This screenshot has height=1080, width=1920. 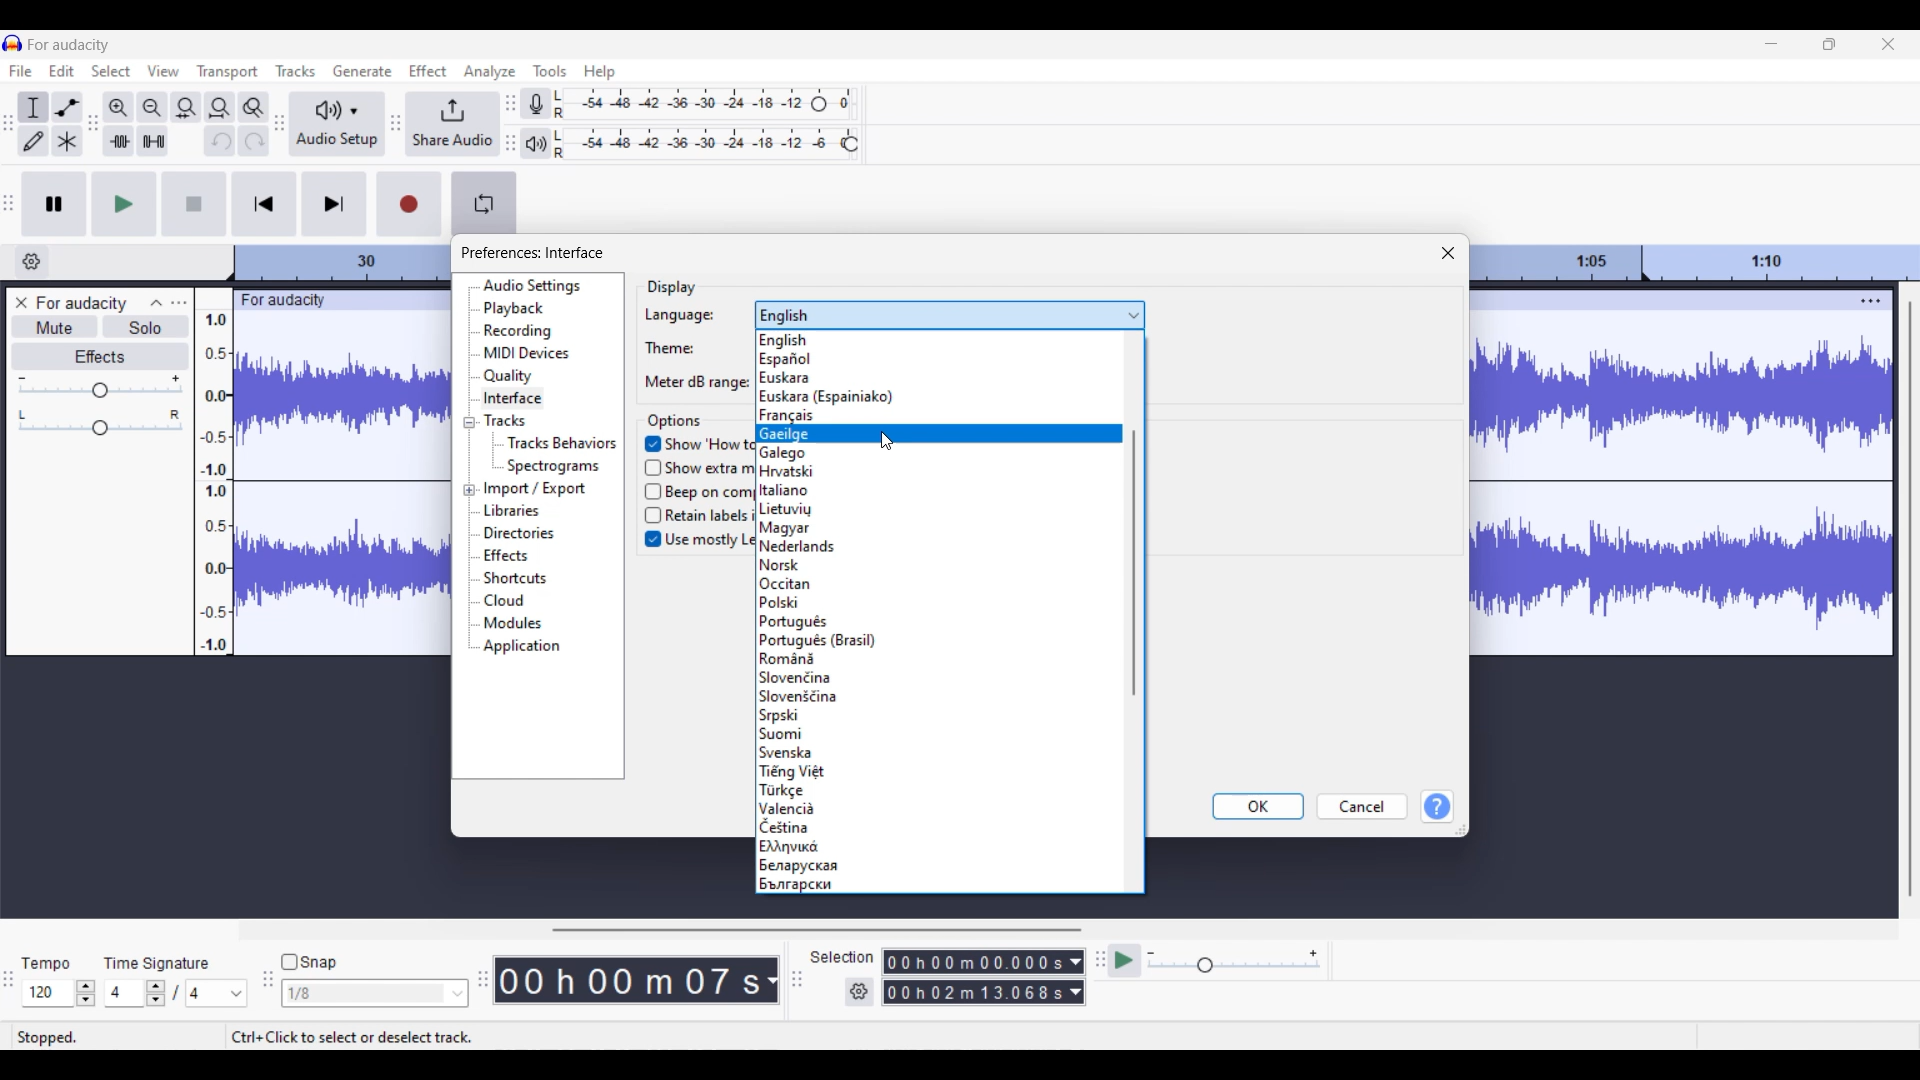 What do you see at coordinates (409, 204) in the screenshot?
I see `Record/Record new track` at bounding box center [409, 204].